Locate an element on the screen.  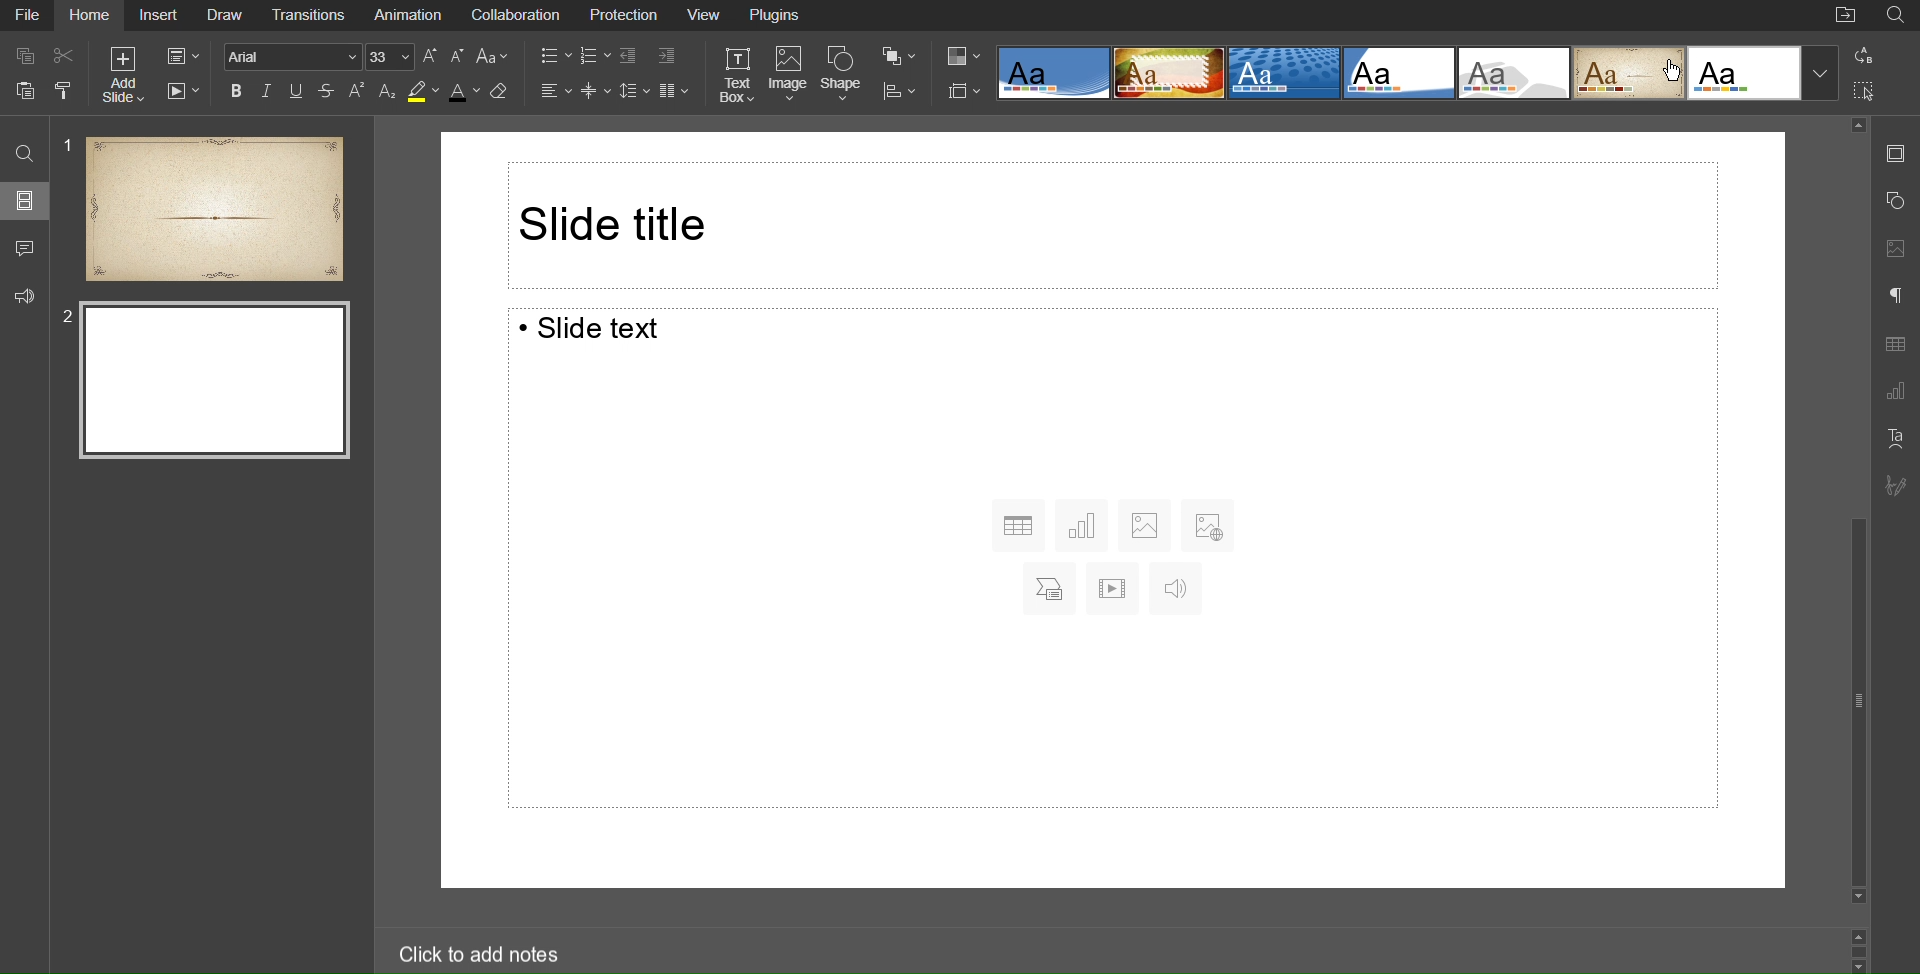
Slide Settings is located at coordinates (179, 53).